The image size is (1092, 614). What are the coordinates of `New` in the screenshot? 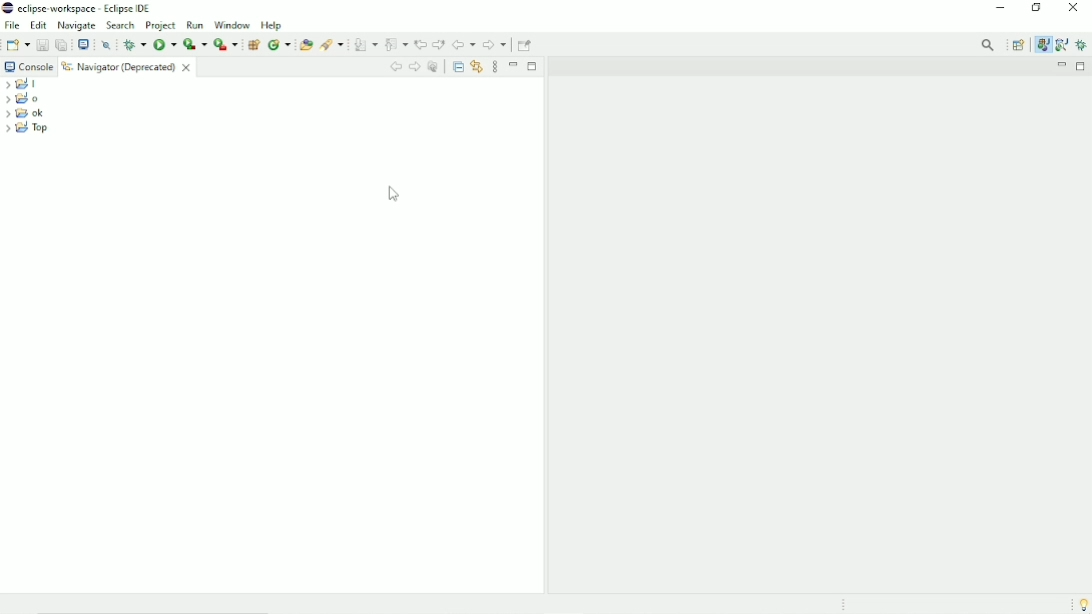 It's located at (18, 44).